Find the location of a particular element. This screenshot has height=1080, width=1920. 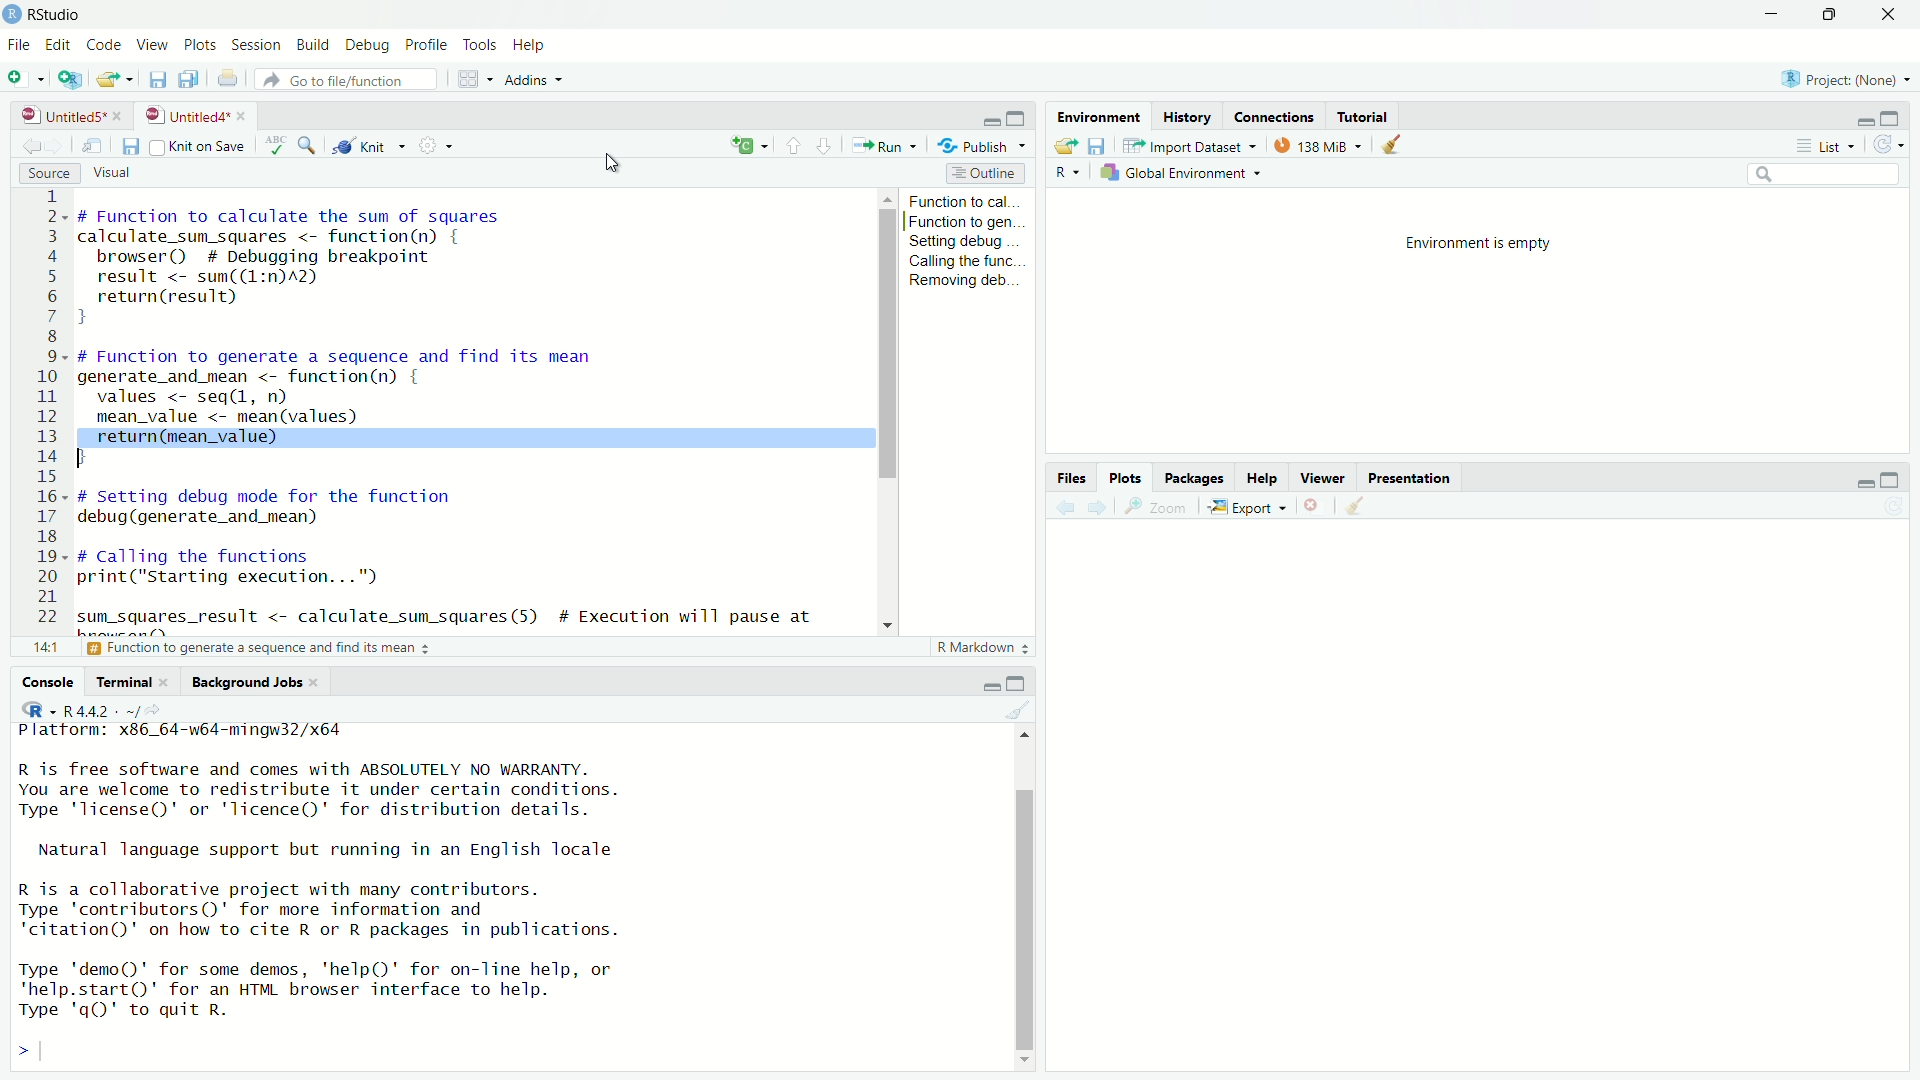

maximize is located at coordinates (1839, 17).